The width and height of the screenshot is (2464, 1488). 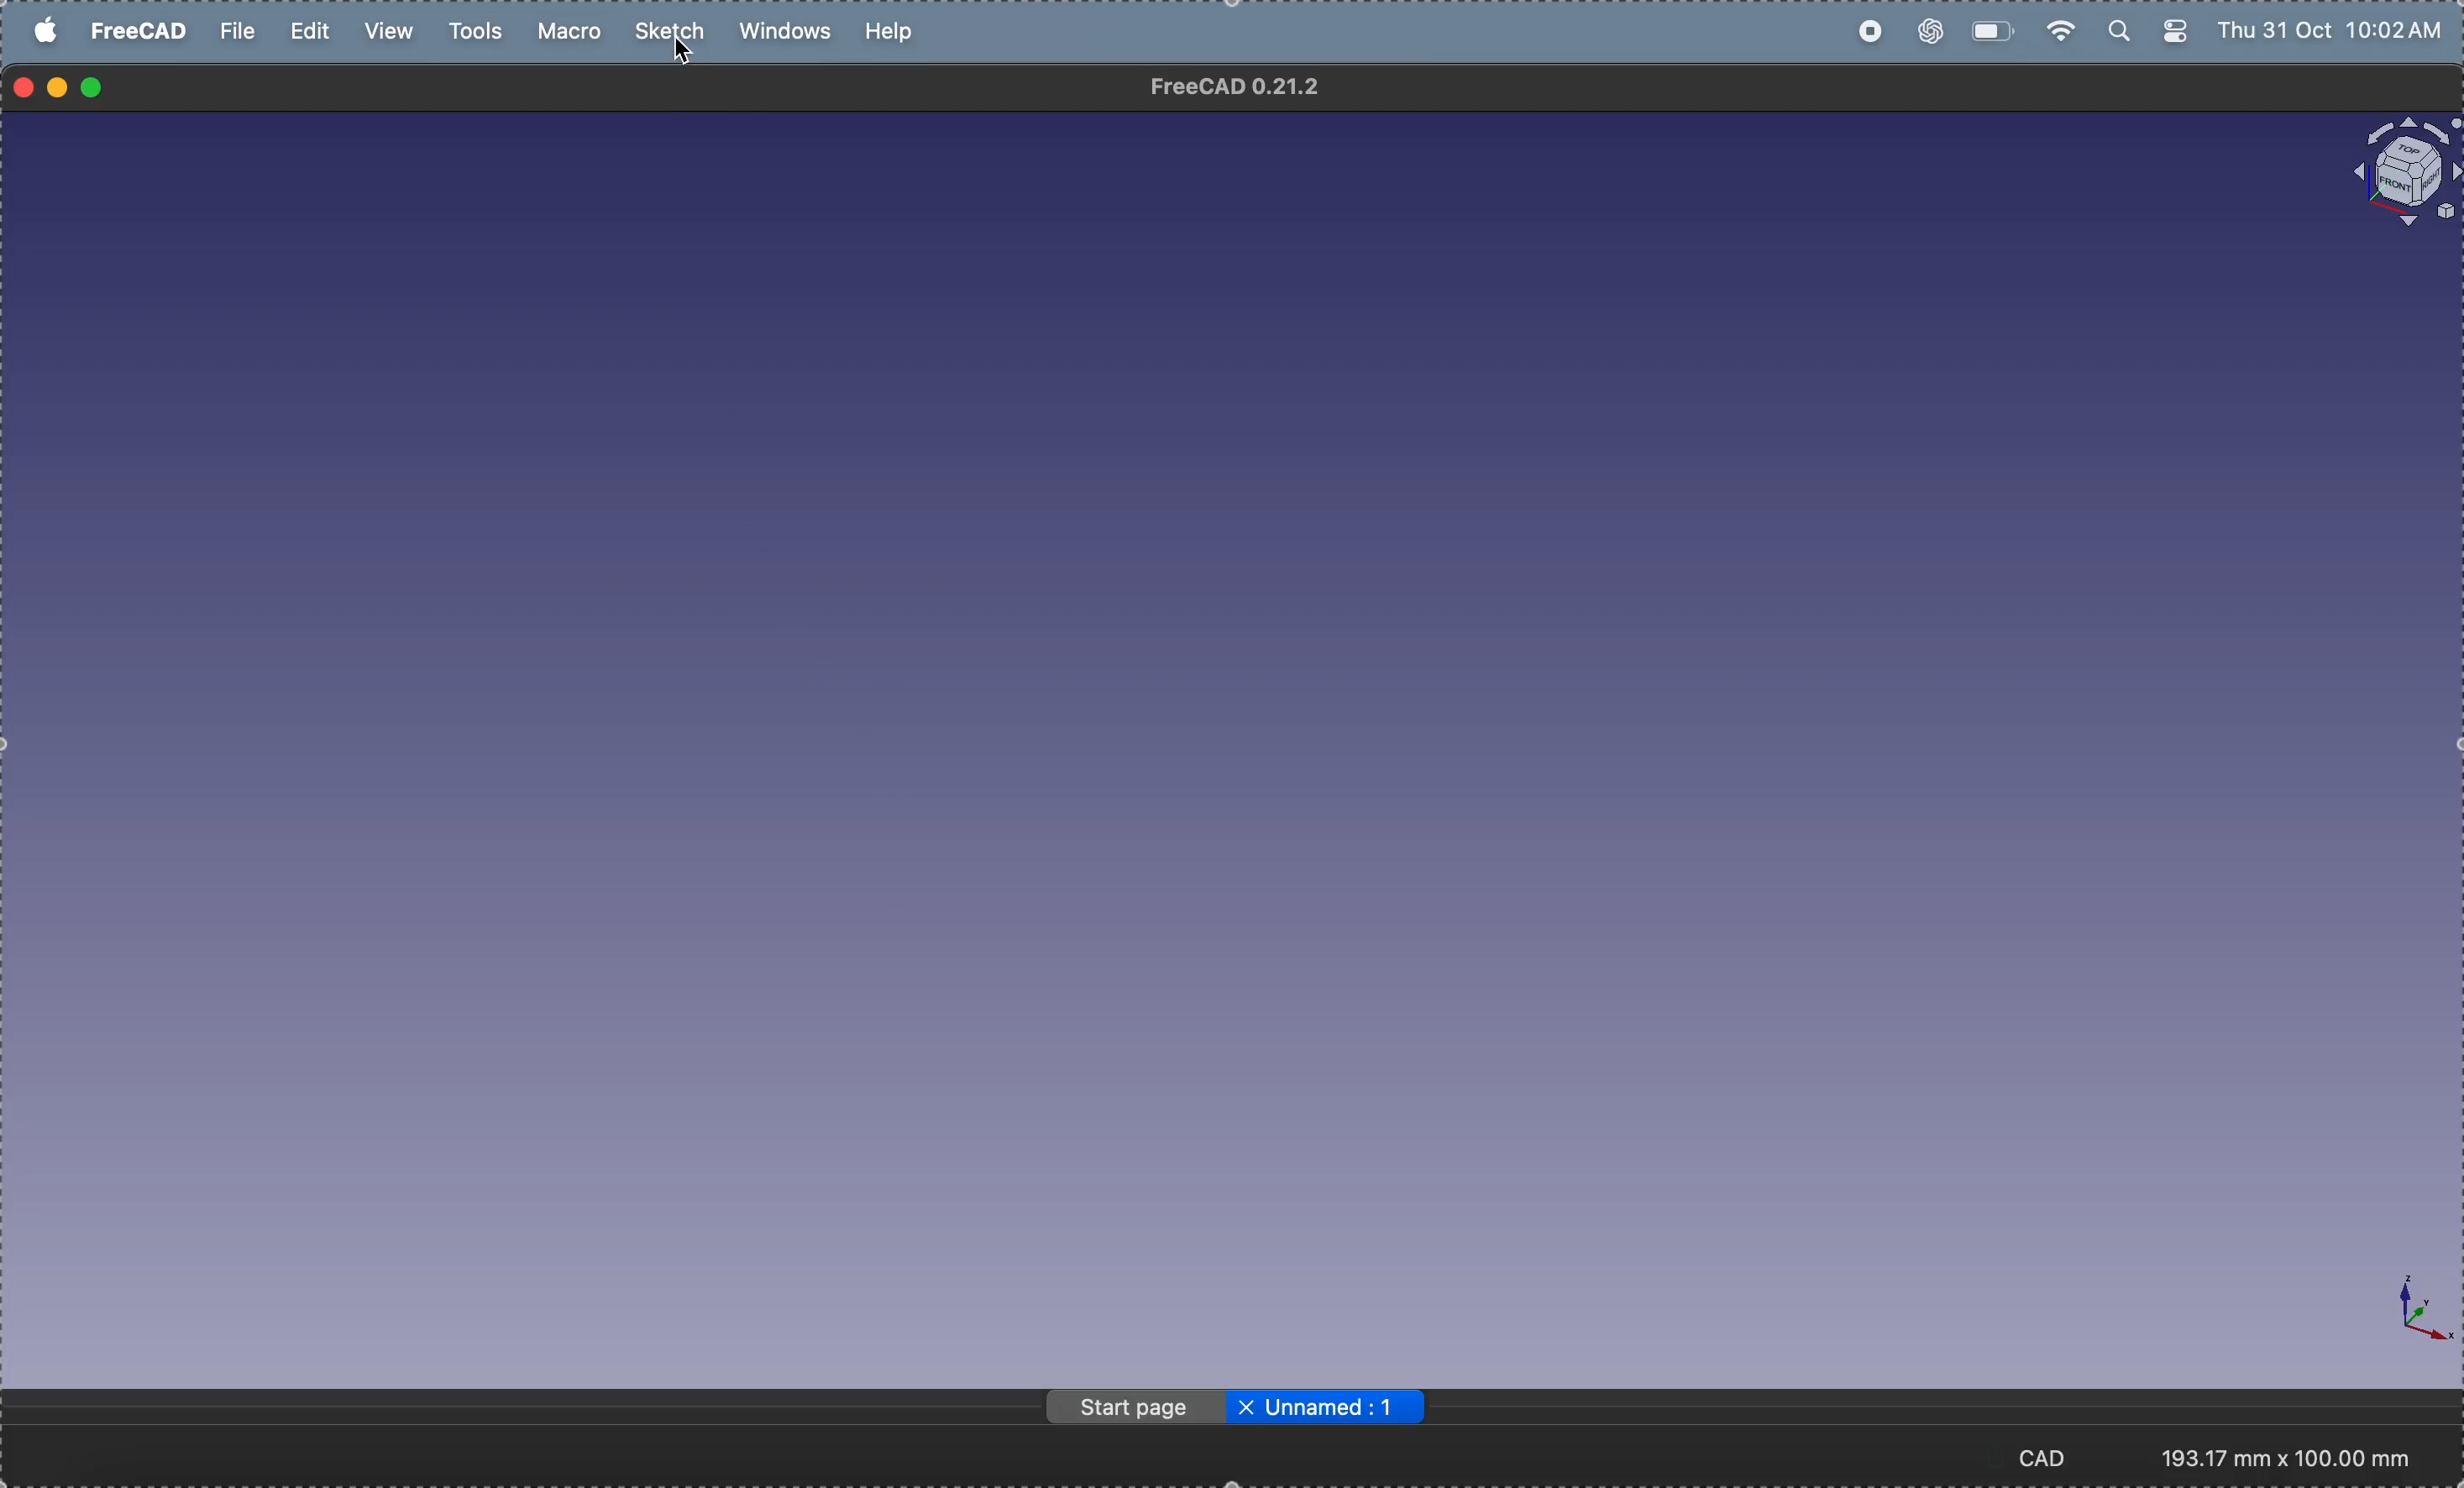 I want to click on Thu 31 Oct 10:02 AM, so click(x=2335, y=34).